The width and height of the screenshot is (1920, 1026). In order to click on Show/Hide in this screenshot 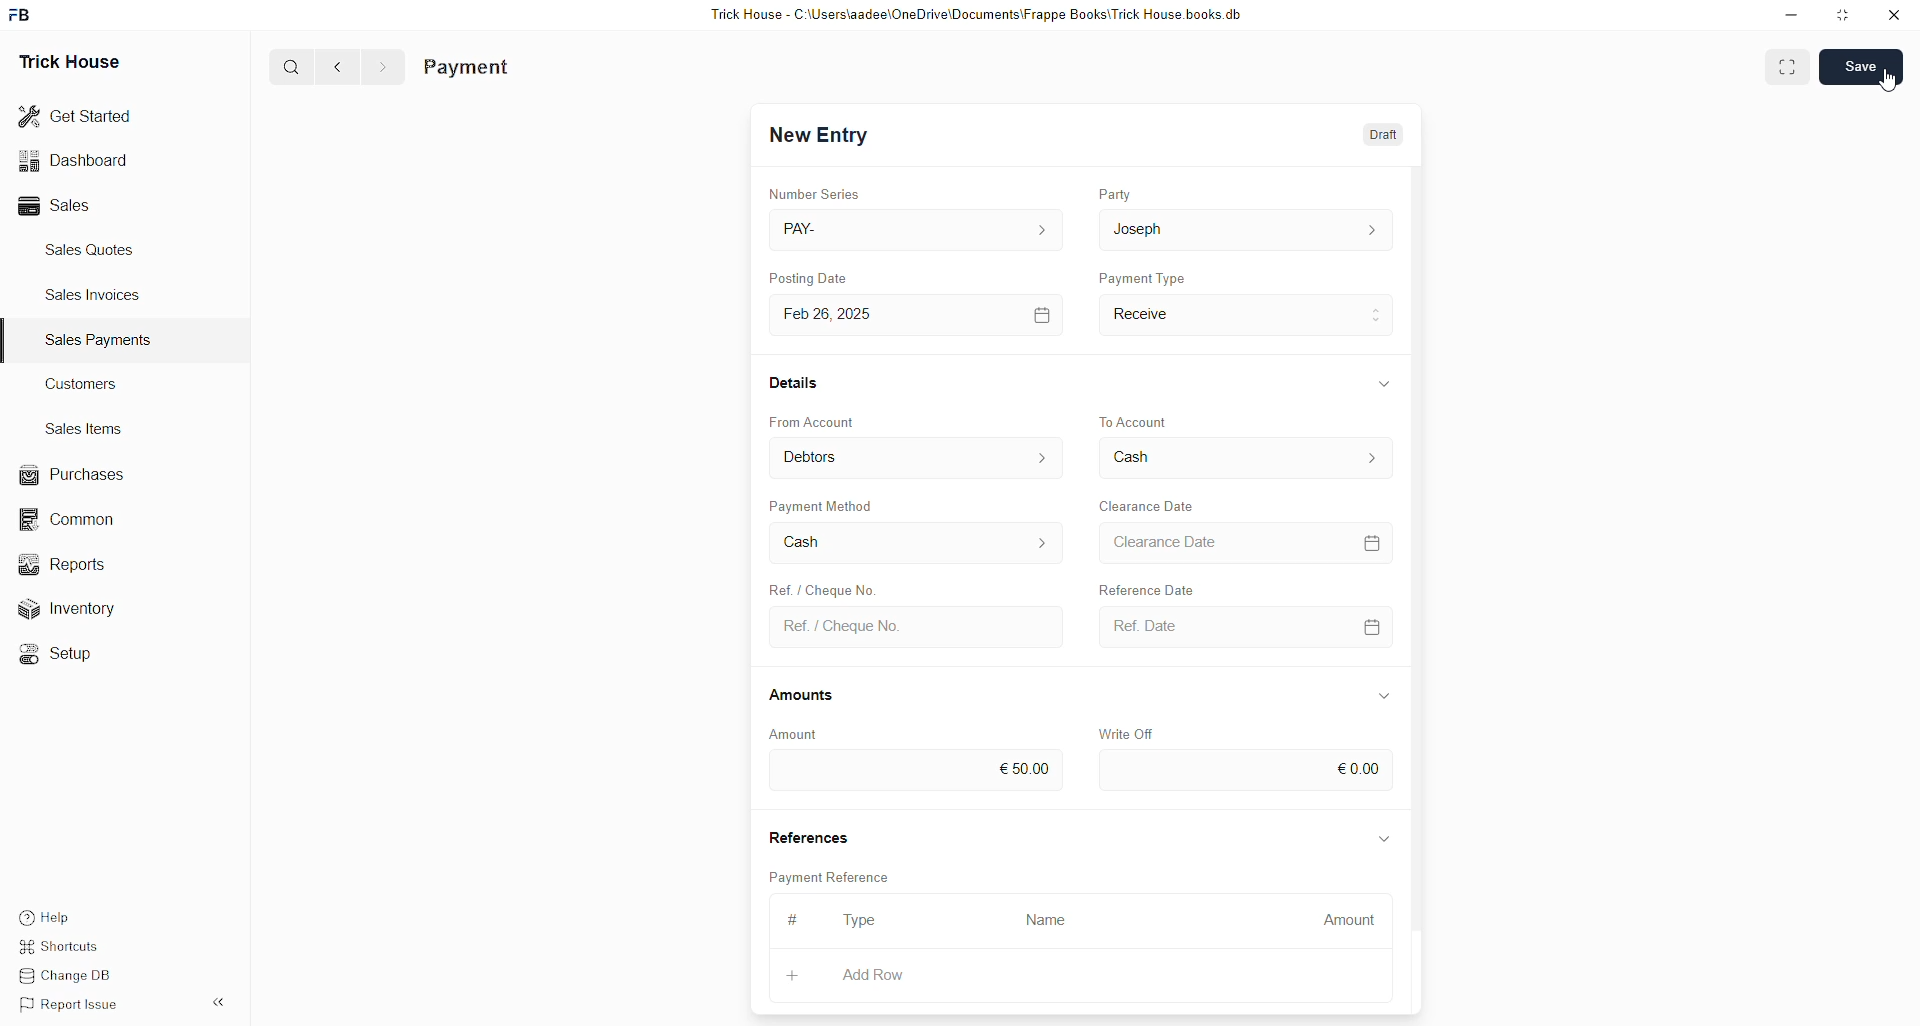, I will do `click(1385, 840)`.